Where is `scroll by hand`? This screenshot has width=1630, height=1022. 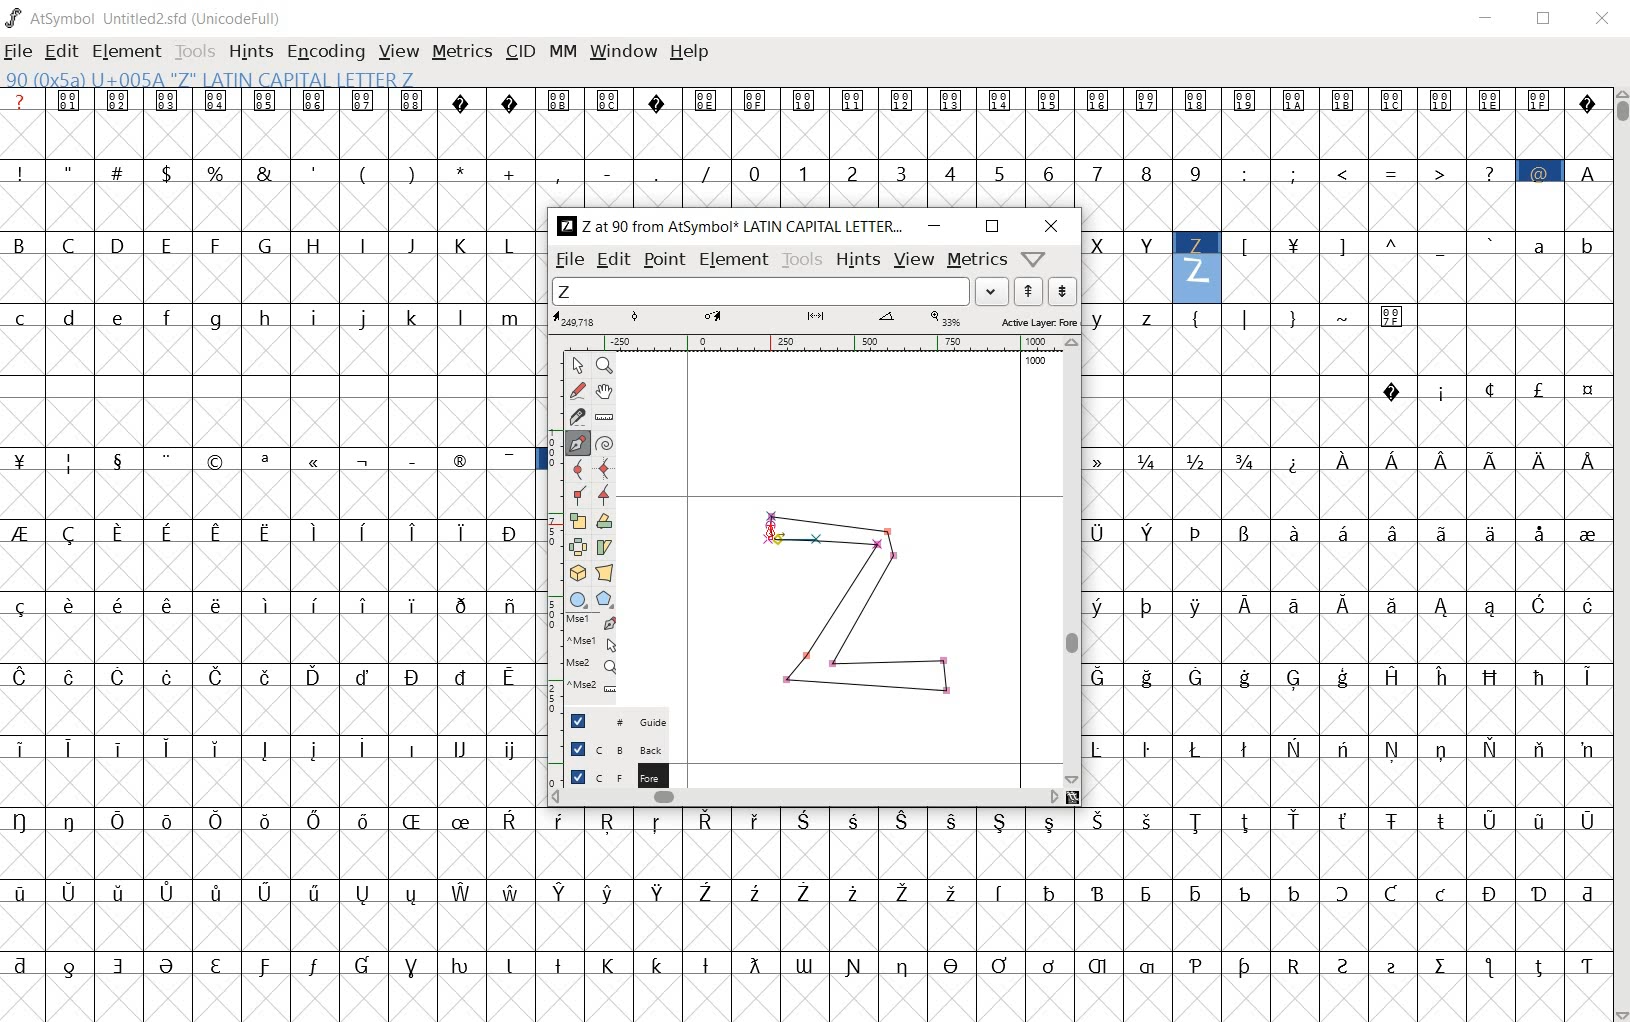
scroll by hand is located at coordinates (606, 391).